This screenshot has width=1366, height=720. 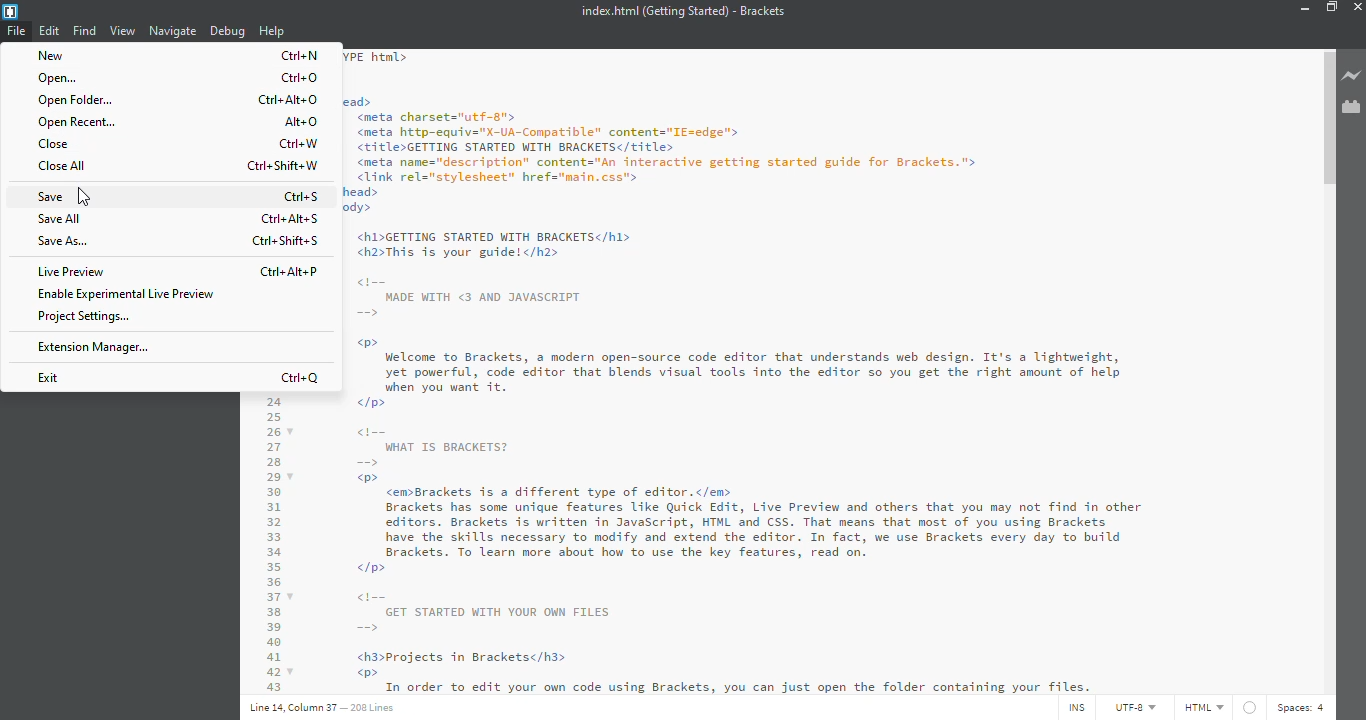 What do you see at coordinates (56, 378) in the screenshot?
I see `exit` at bounding box center [56, 378].